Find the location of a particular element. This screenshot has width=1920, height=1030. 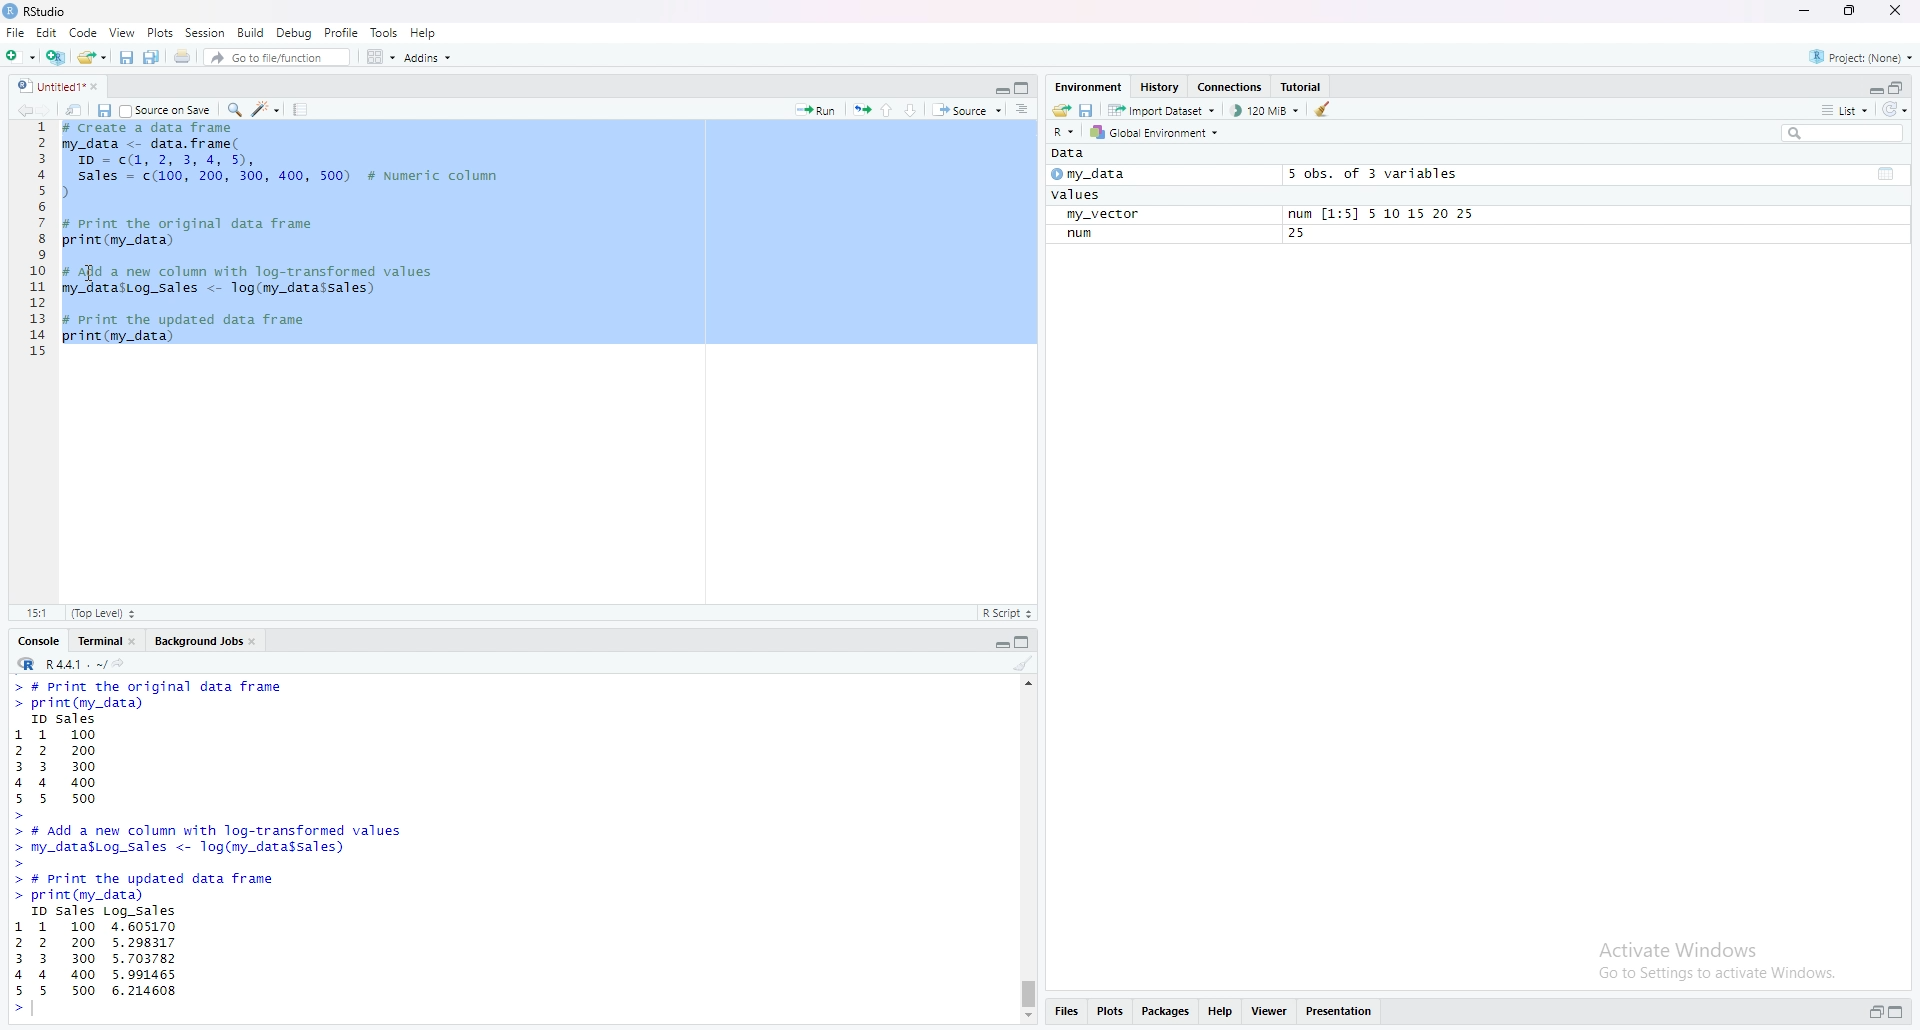

console is located at coordinates (34, 639).